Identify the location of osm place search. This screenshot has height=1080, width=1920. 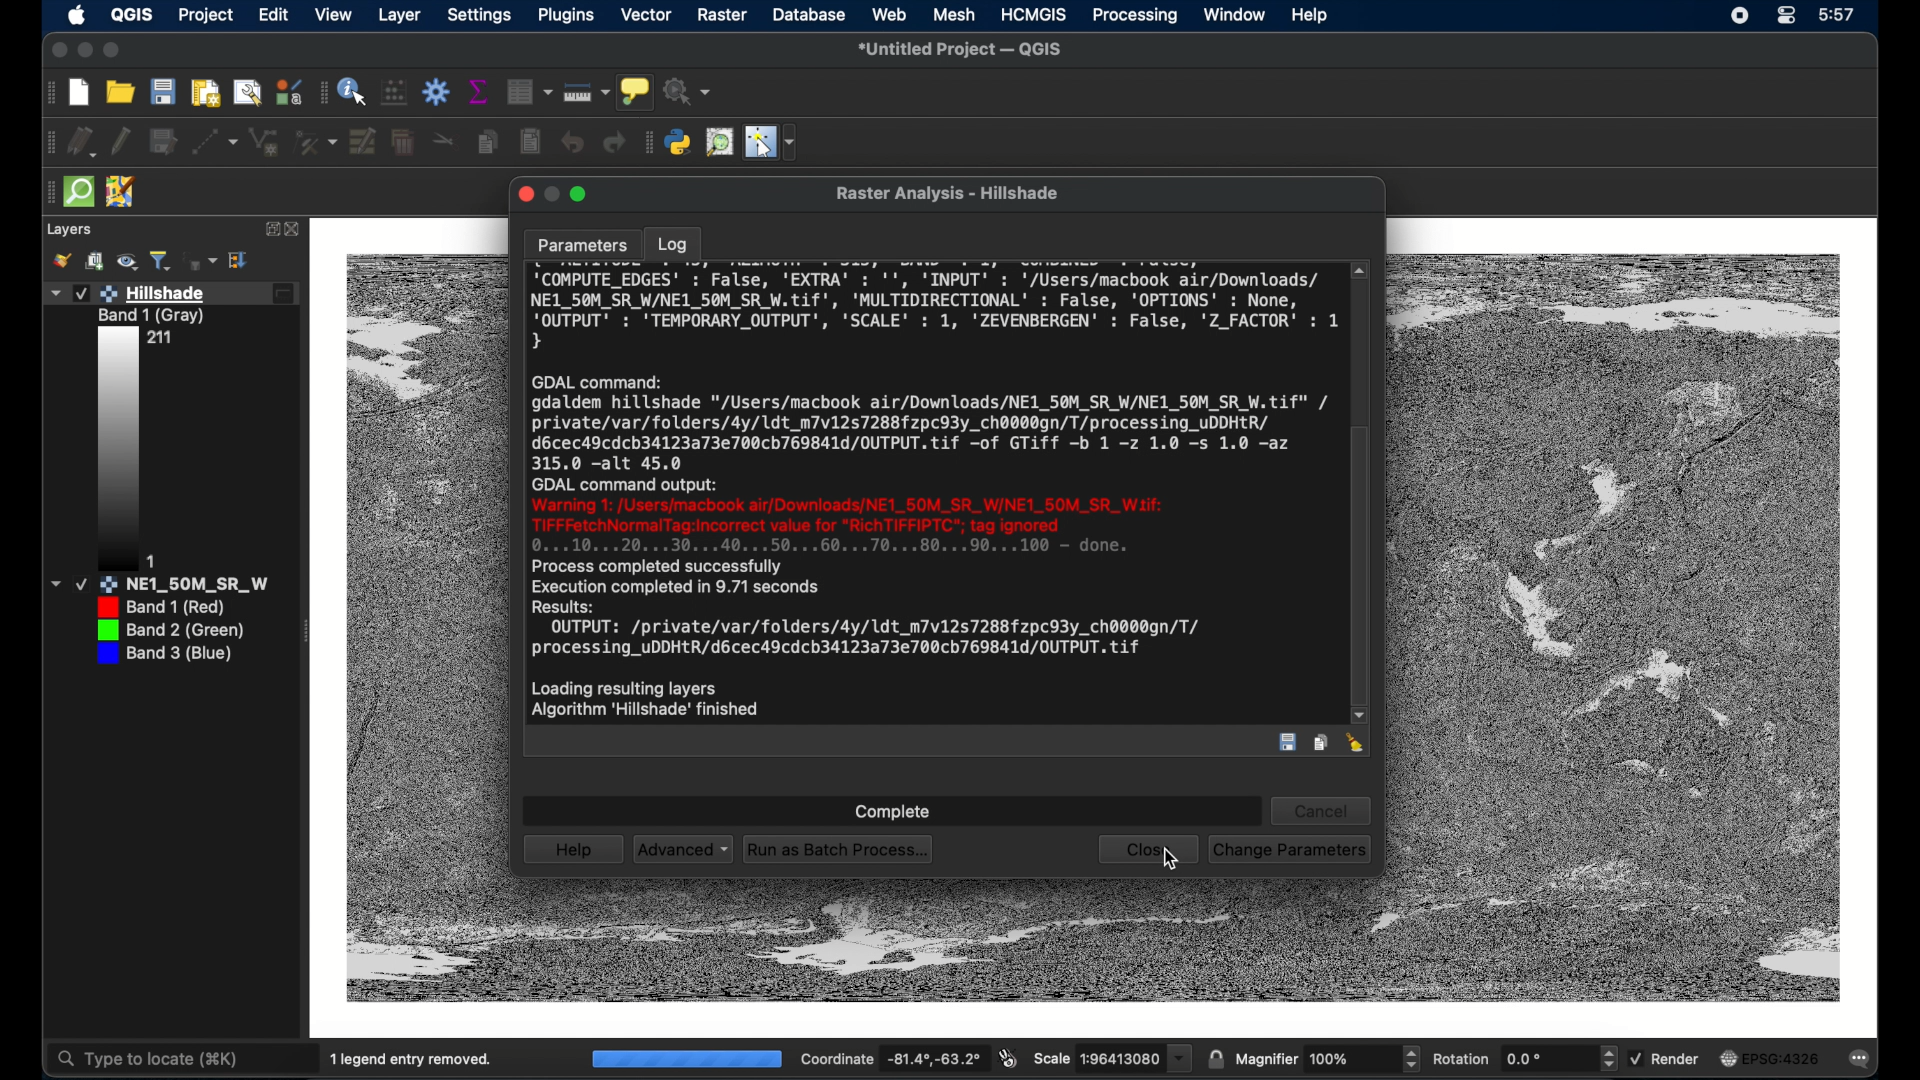
(719, 142).